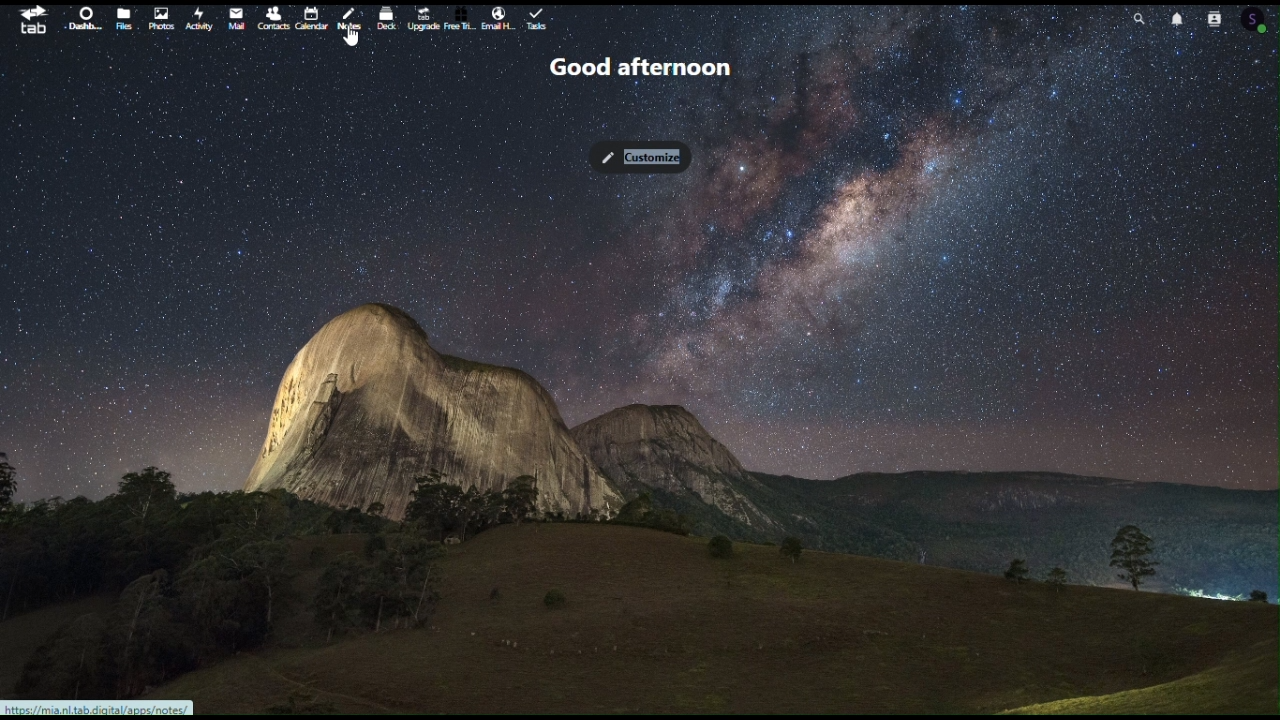  What do you see at coordinates (309, 17) in the screenshot?
I see `Calendar` at bounding box center [309, 17].